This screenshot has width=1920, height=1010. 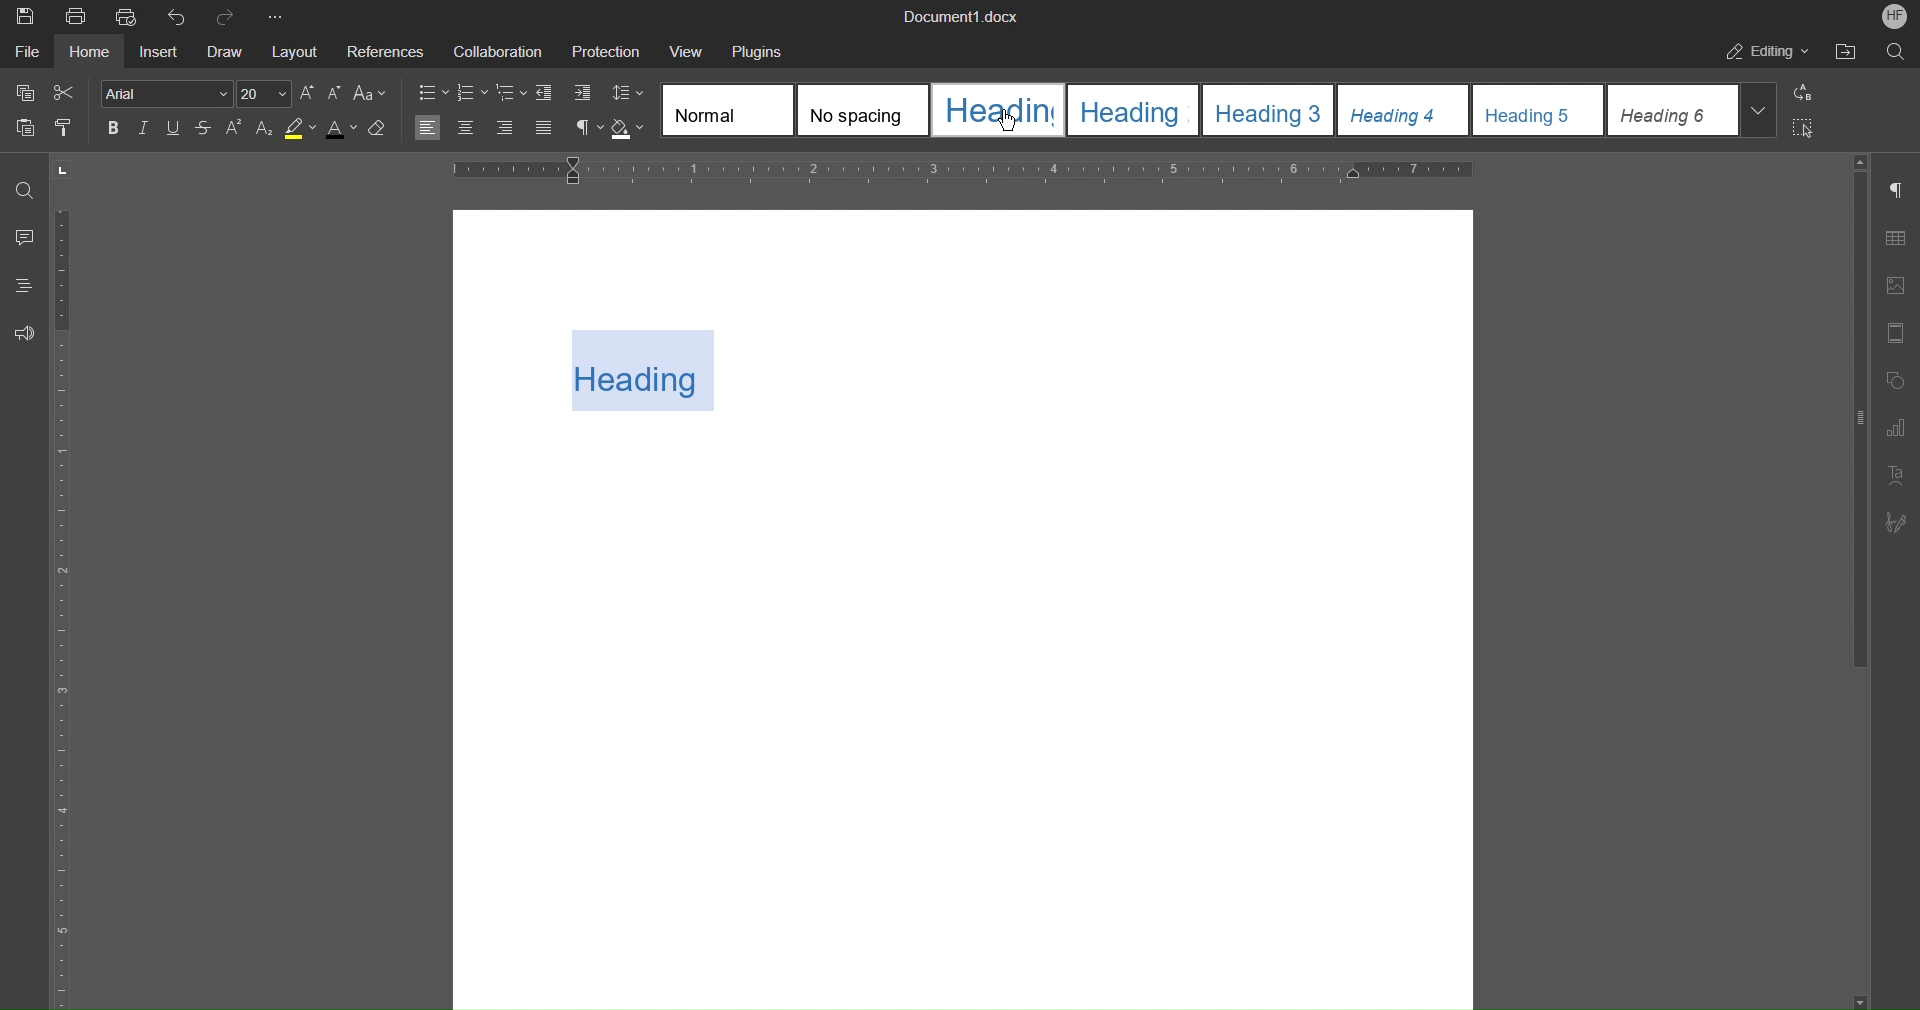 I want to click on Decrease Indent, so click(x=547, y=93).